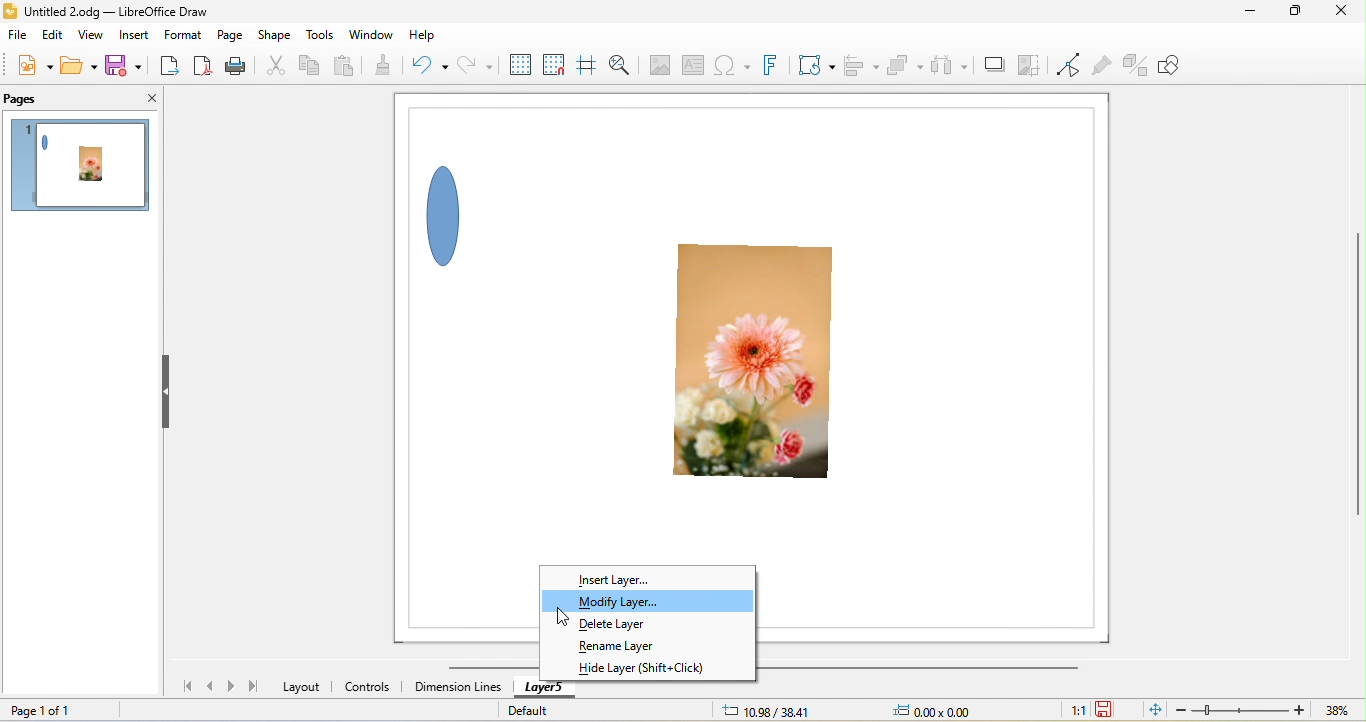 The width and height of the screenshot is (1366, 722). I want to click on 10.98/38.41, so click(767, 710).